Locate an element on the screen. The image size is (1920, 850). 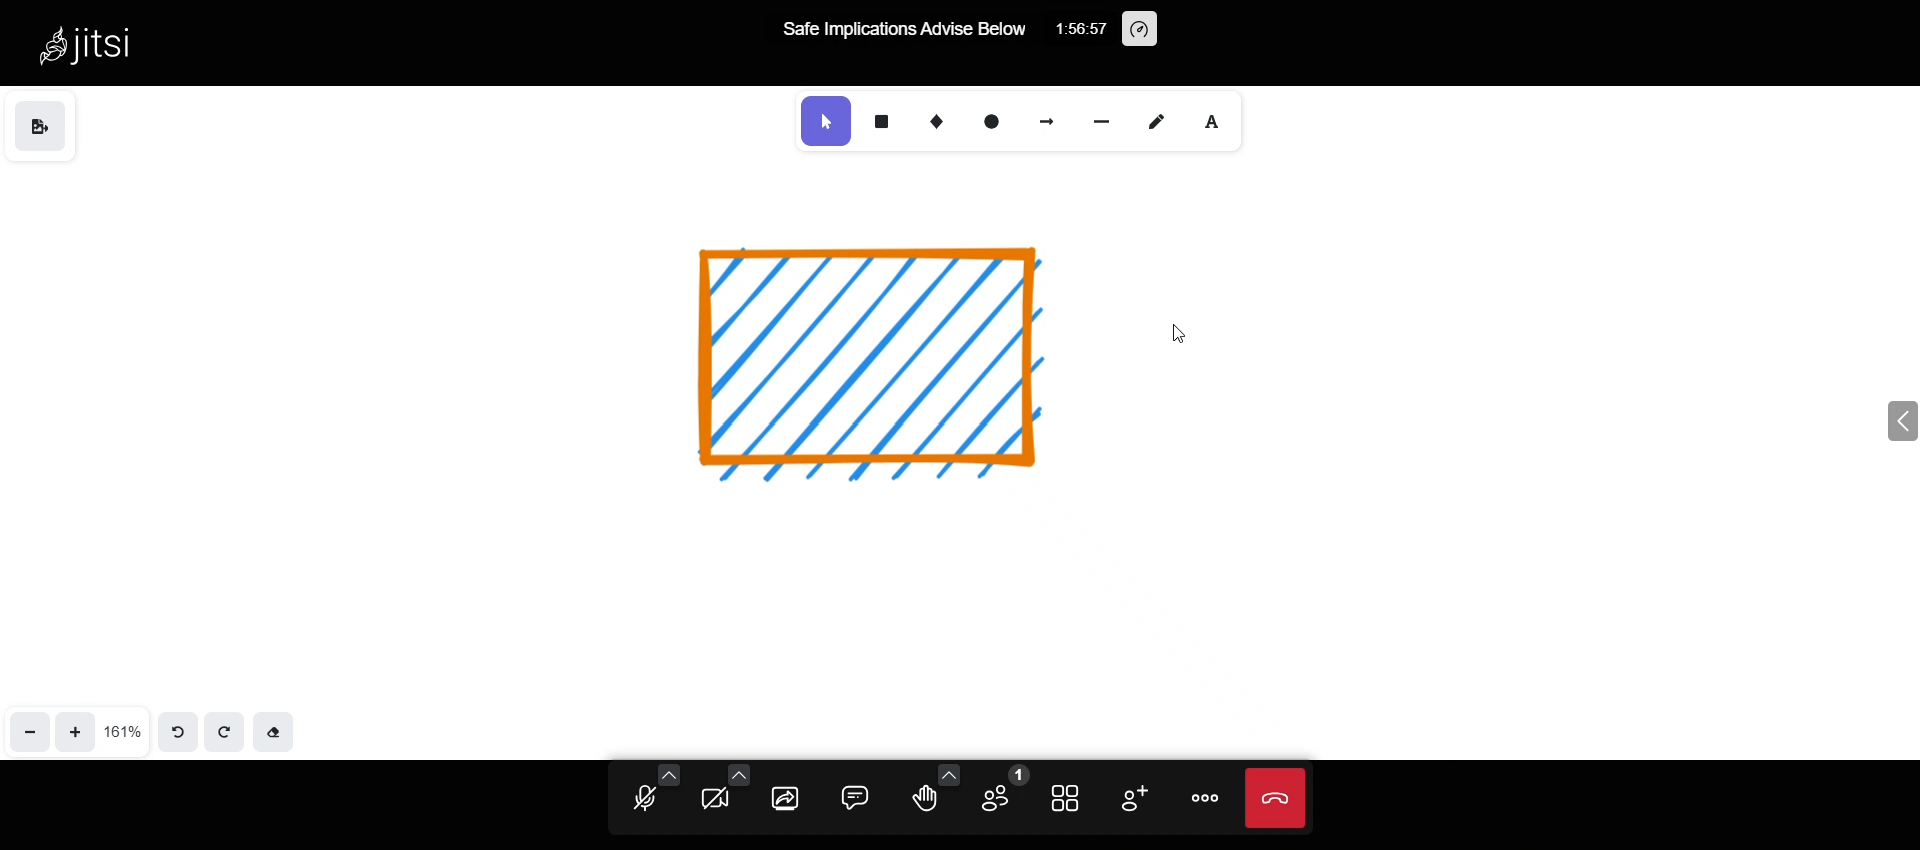
toggle view is located at coordinates (1061, 800).